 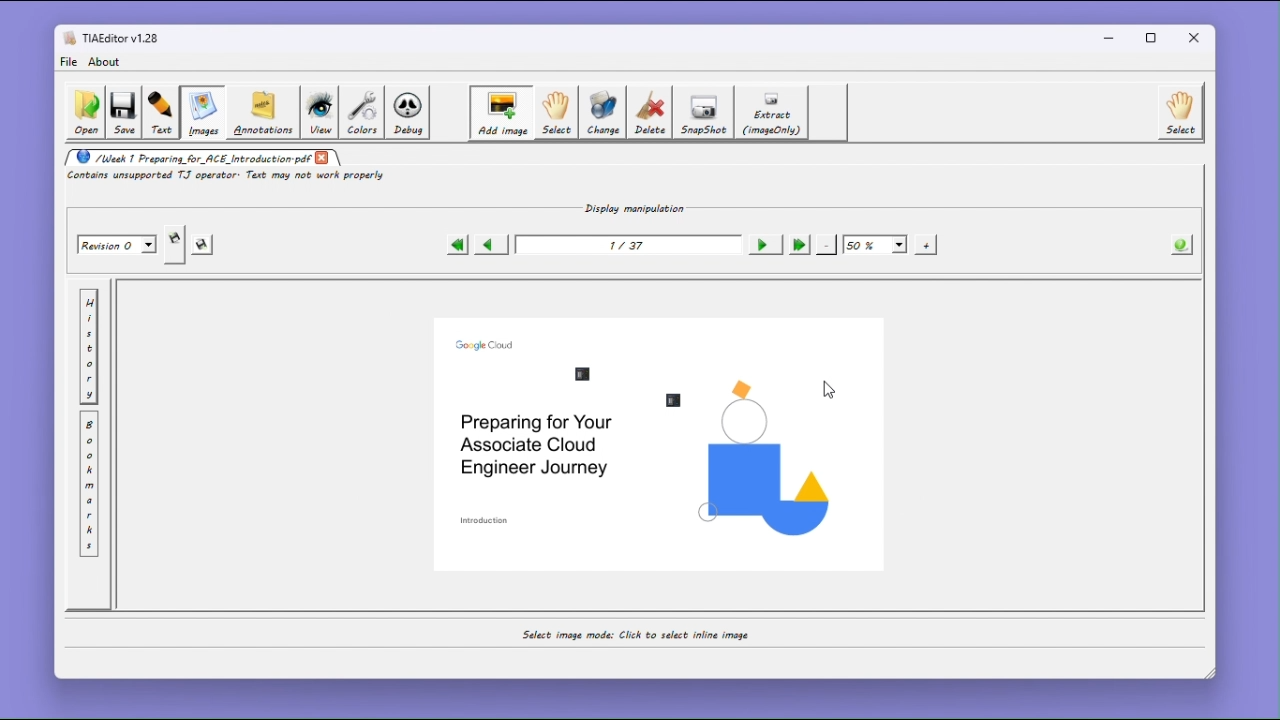 What do you see at coordinates (1155, 38) in the screenshot?
I see `Maximize` at bounding box center [1155, 38].